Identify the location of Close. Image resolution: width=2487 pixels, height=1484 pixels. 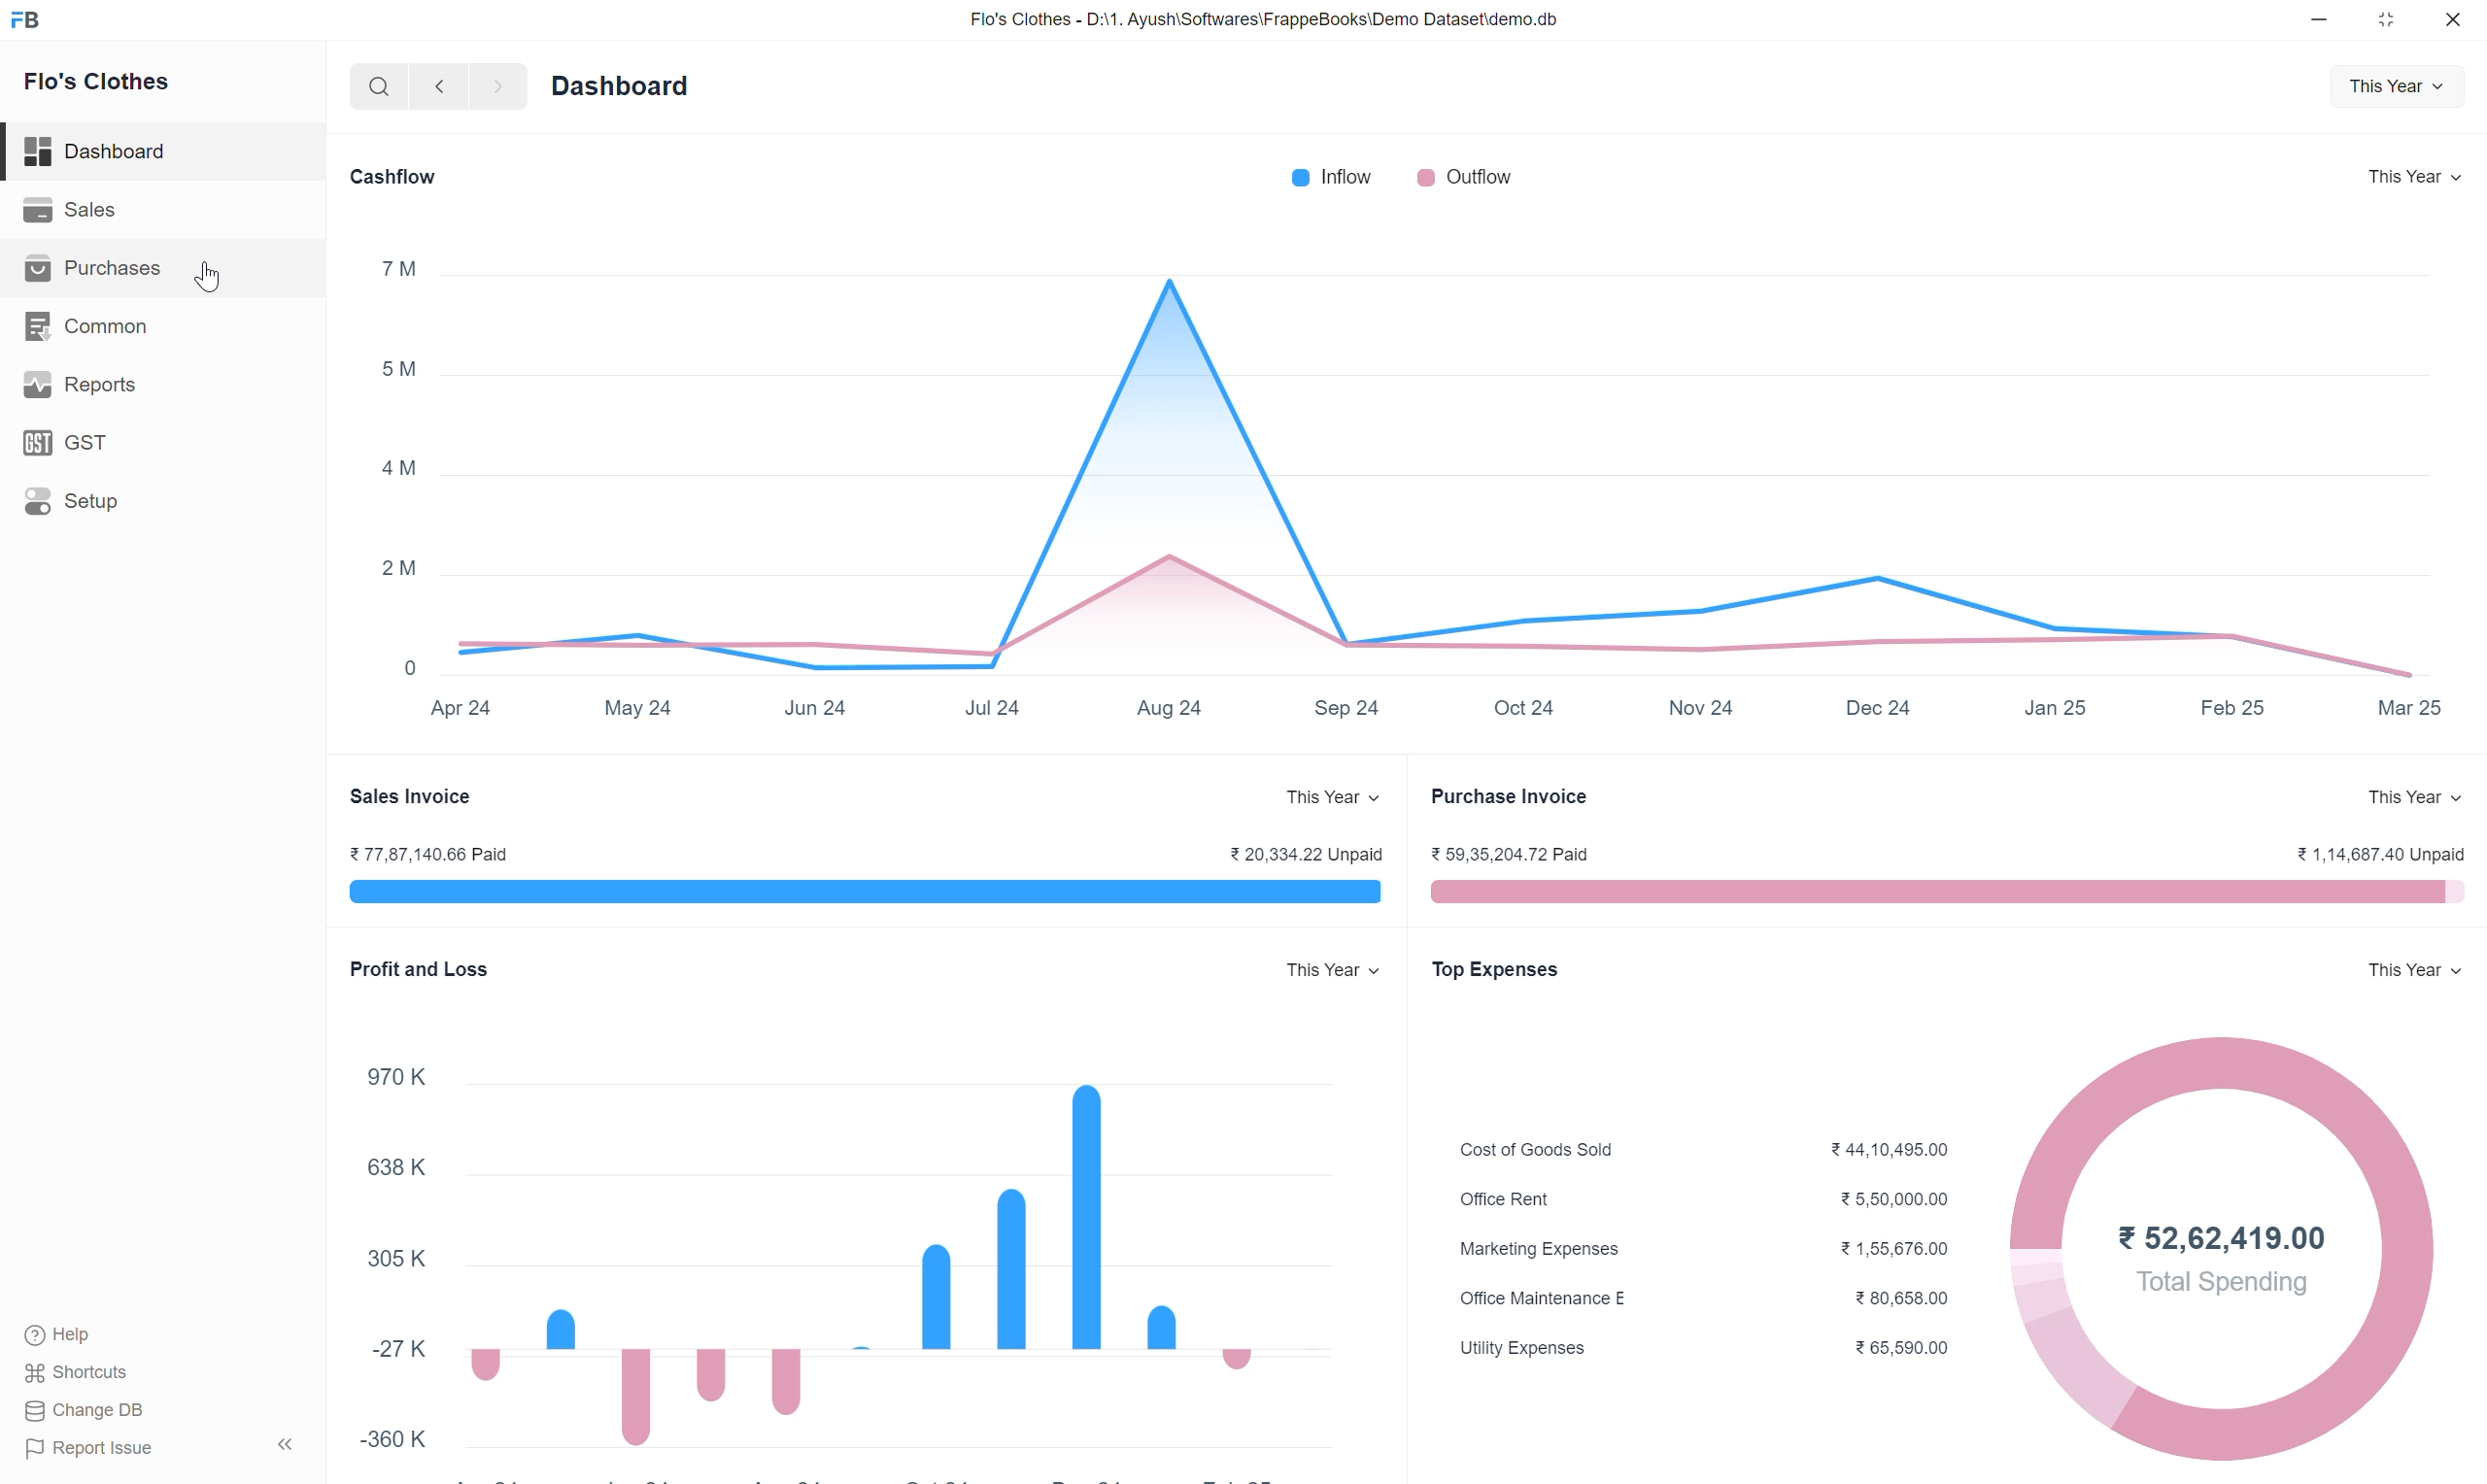
(2453, 19).